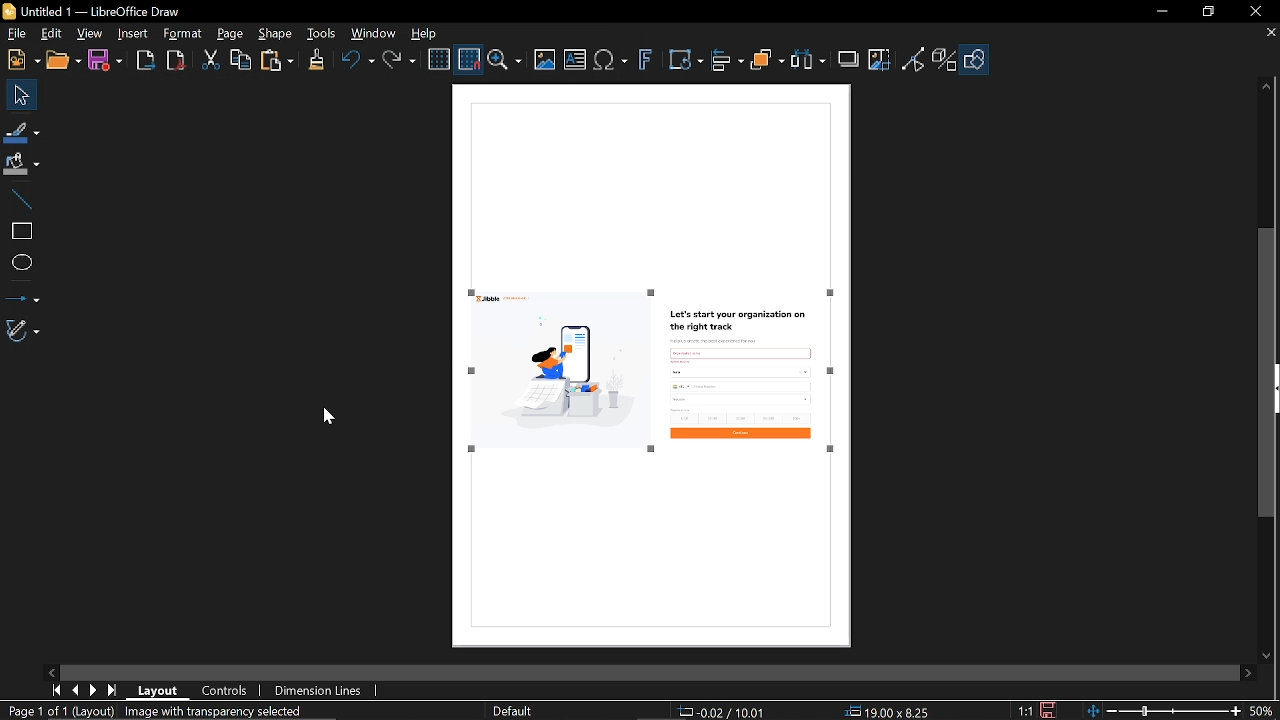  I want to click on Edit, so click(50, 35).